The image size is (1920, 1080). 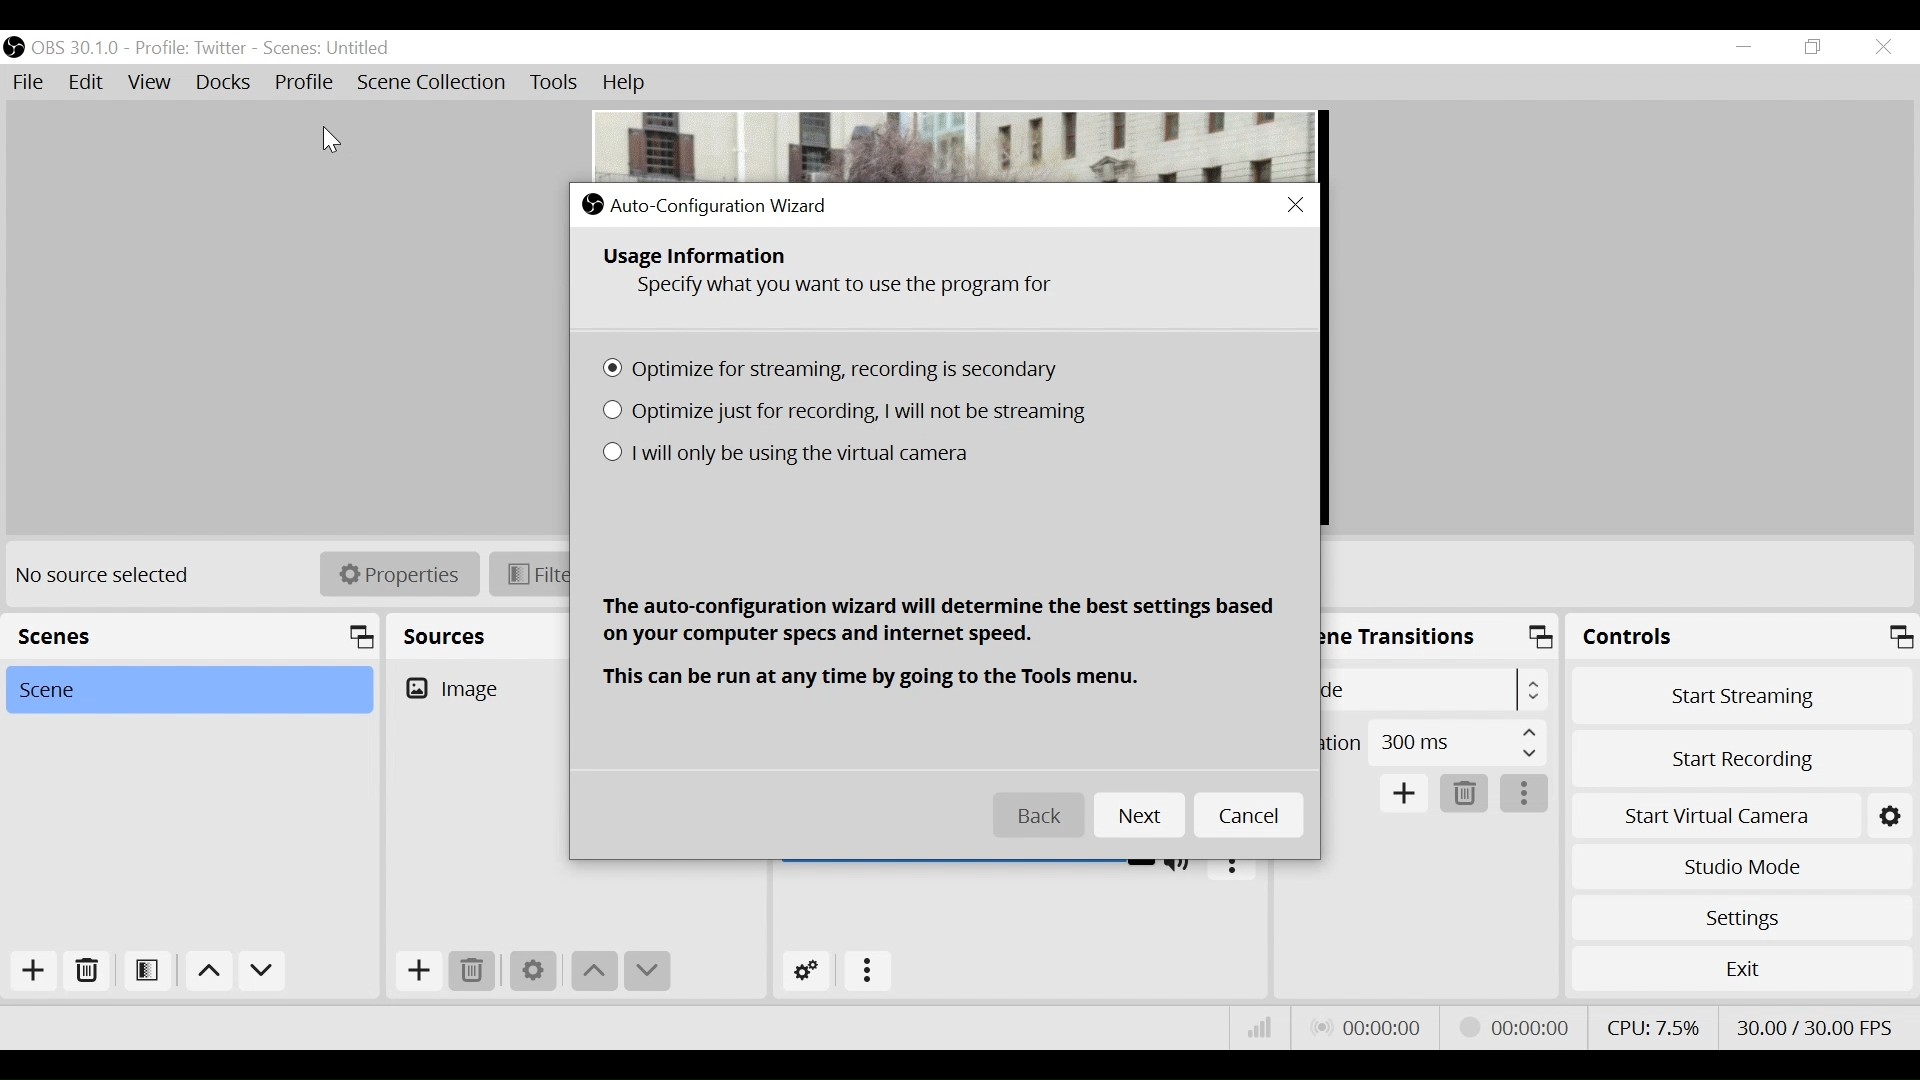 I want to click on Remove, so click(x=85, y=975).